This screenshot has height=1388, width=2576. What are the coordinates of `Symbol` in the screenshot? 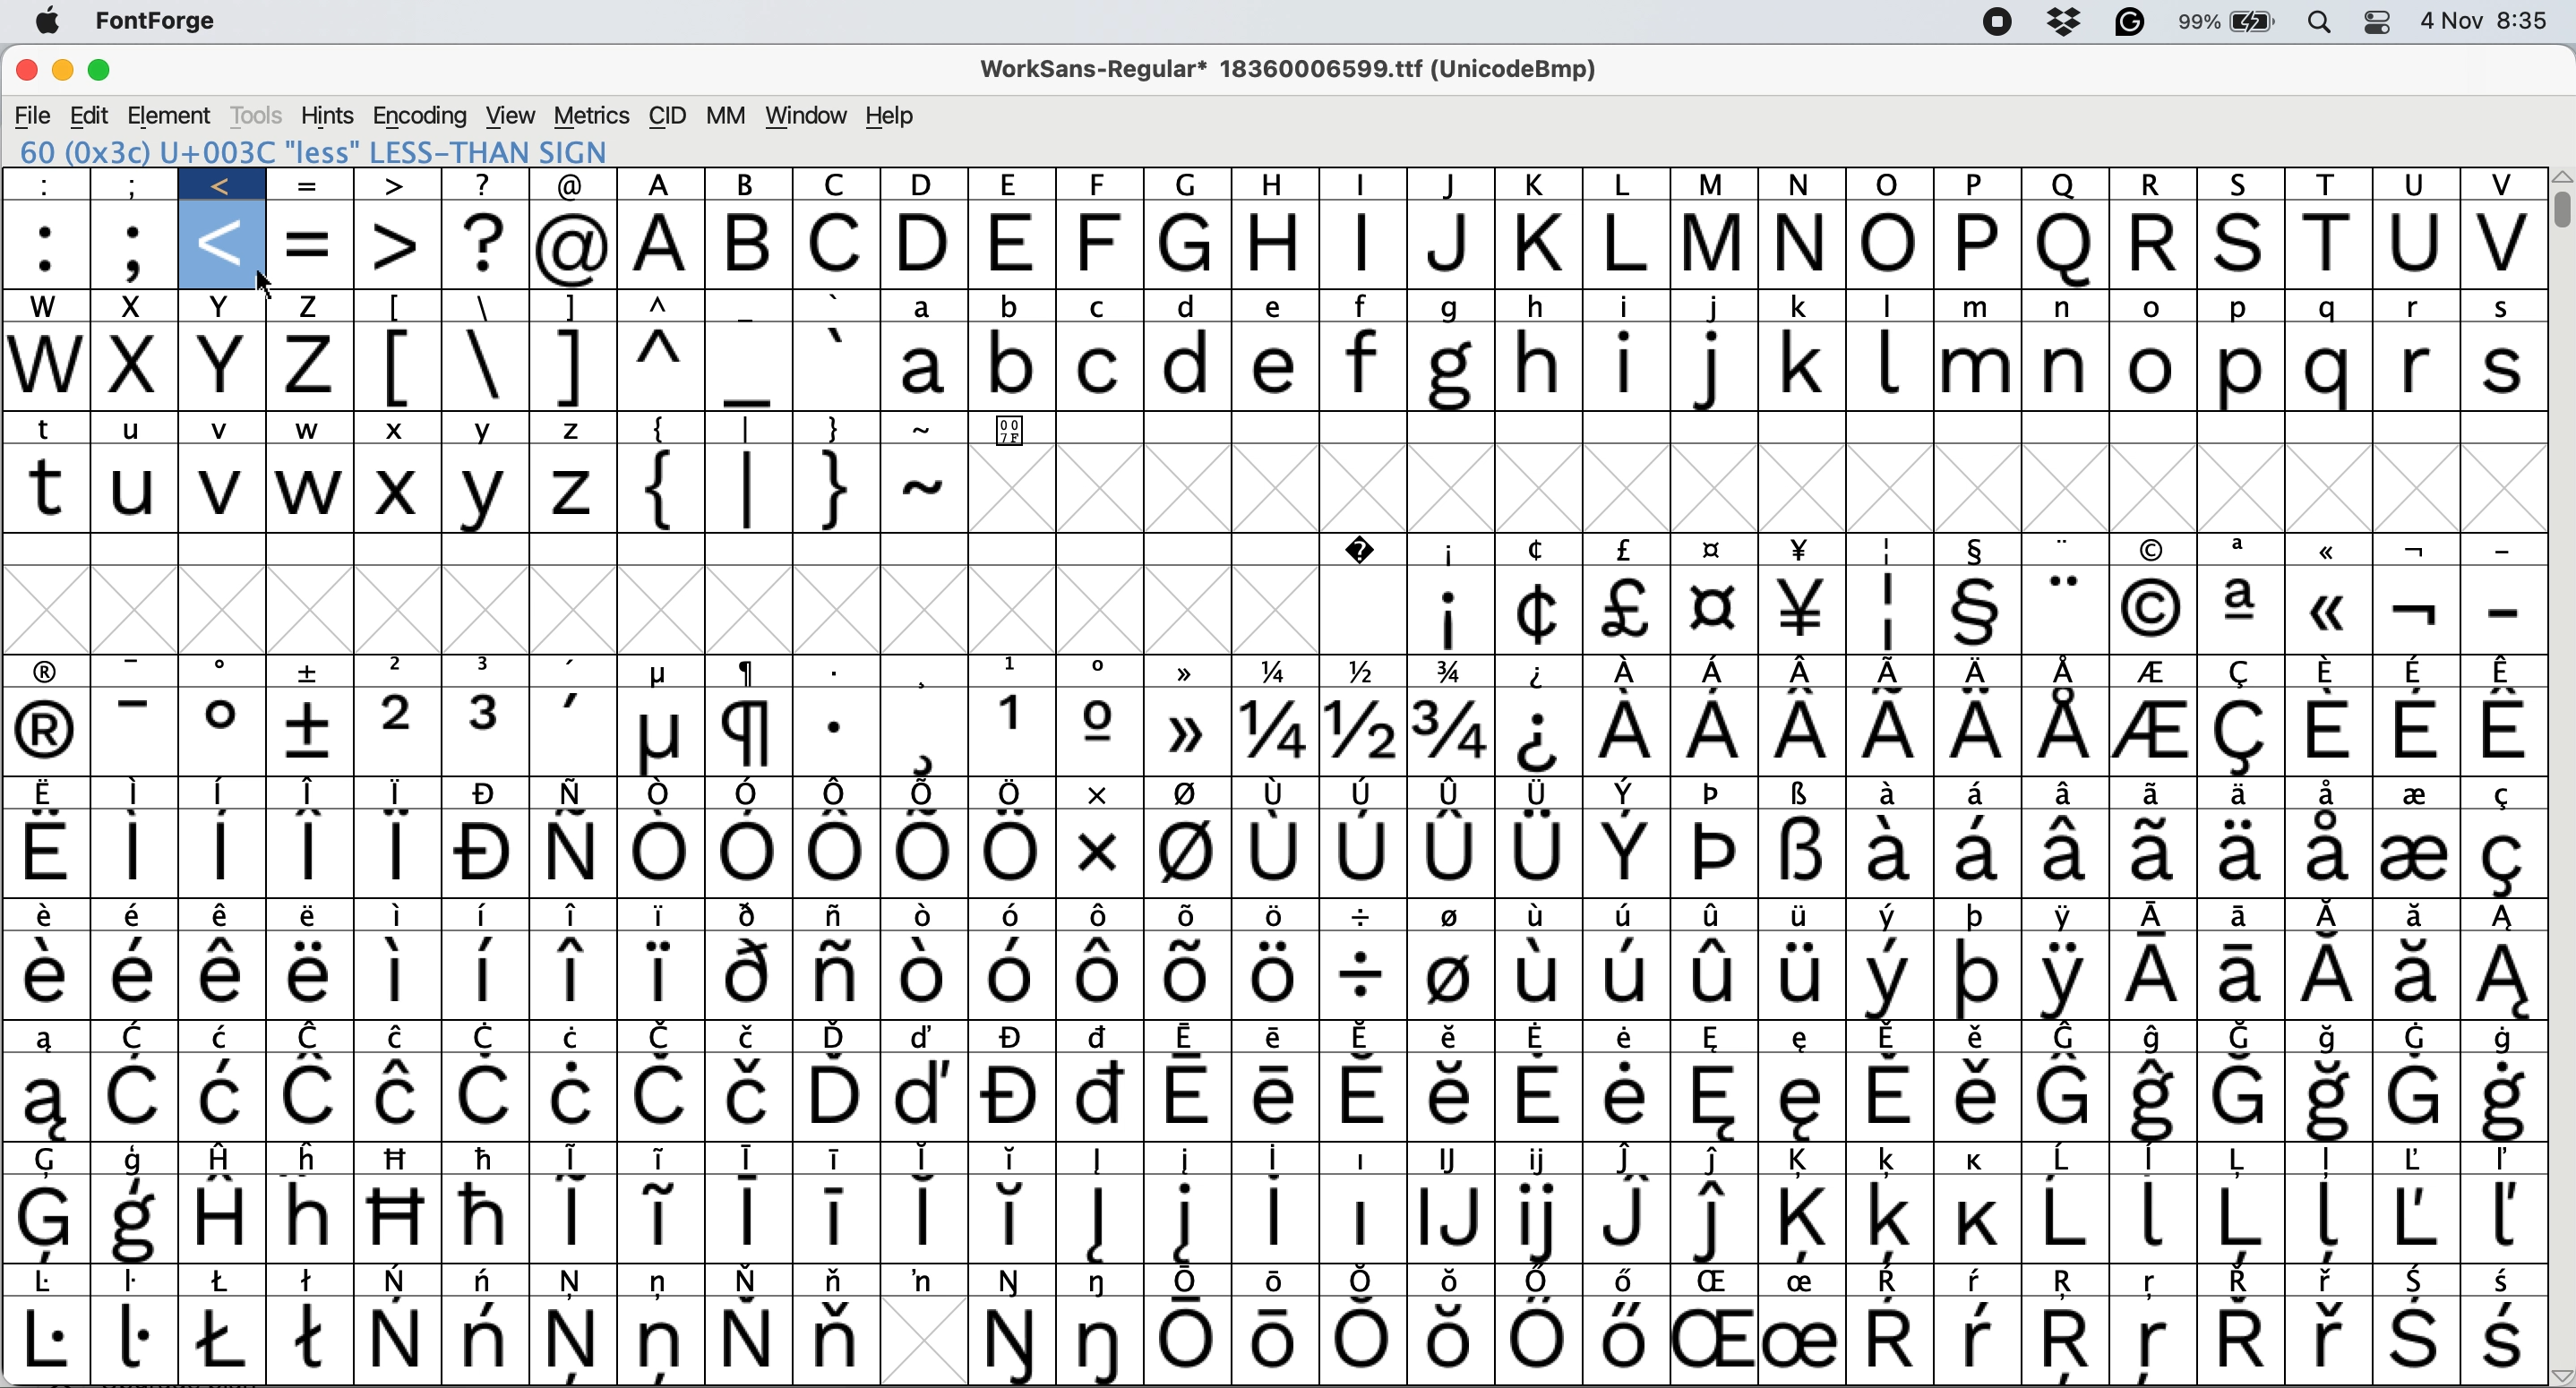 It's located at (2069, 670).